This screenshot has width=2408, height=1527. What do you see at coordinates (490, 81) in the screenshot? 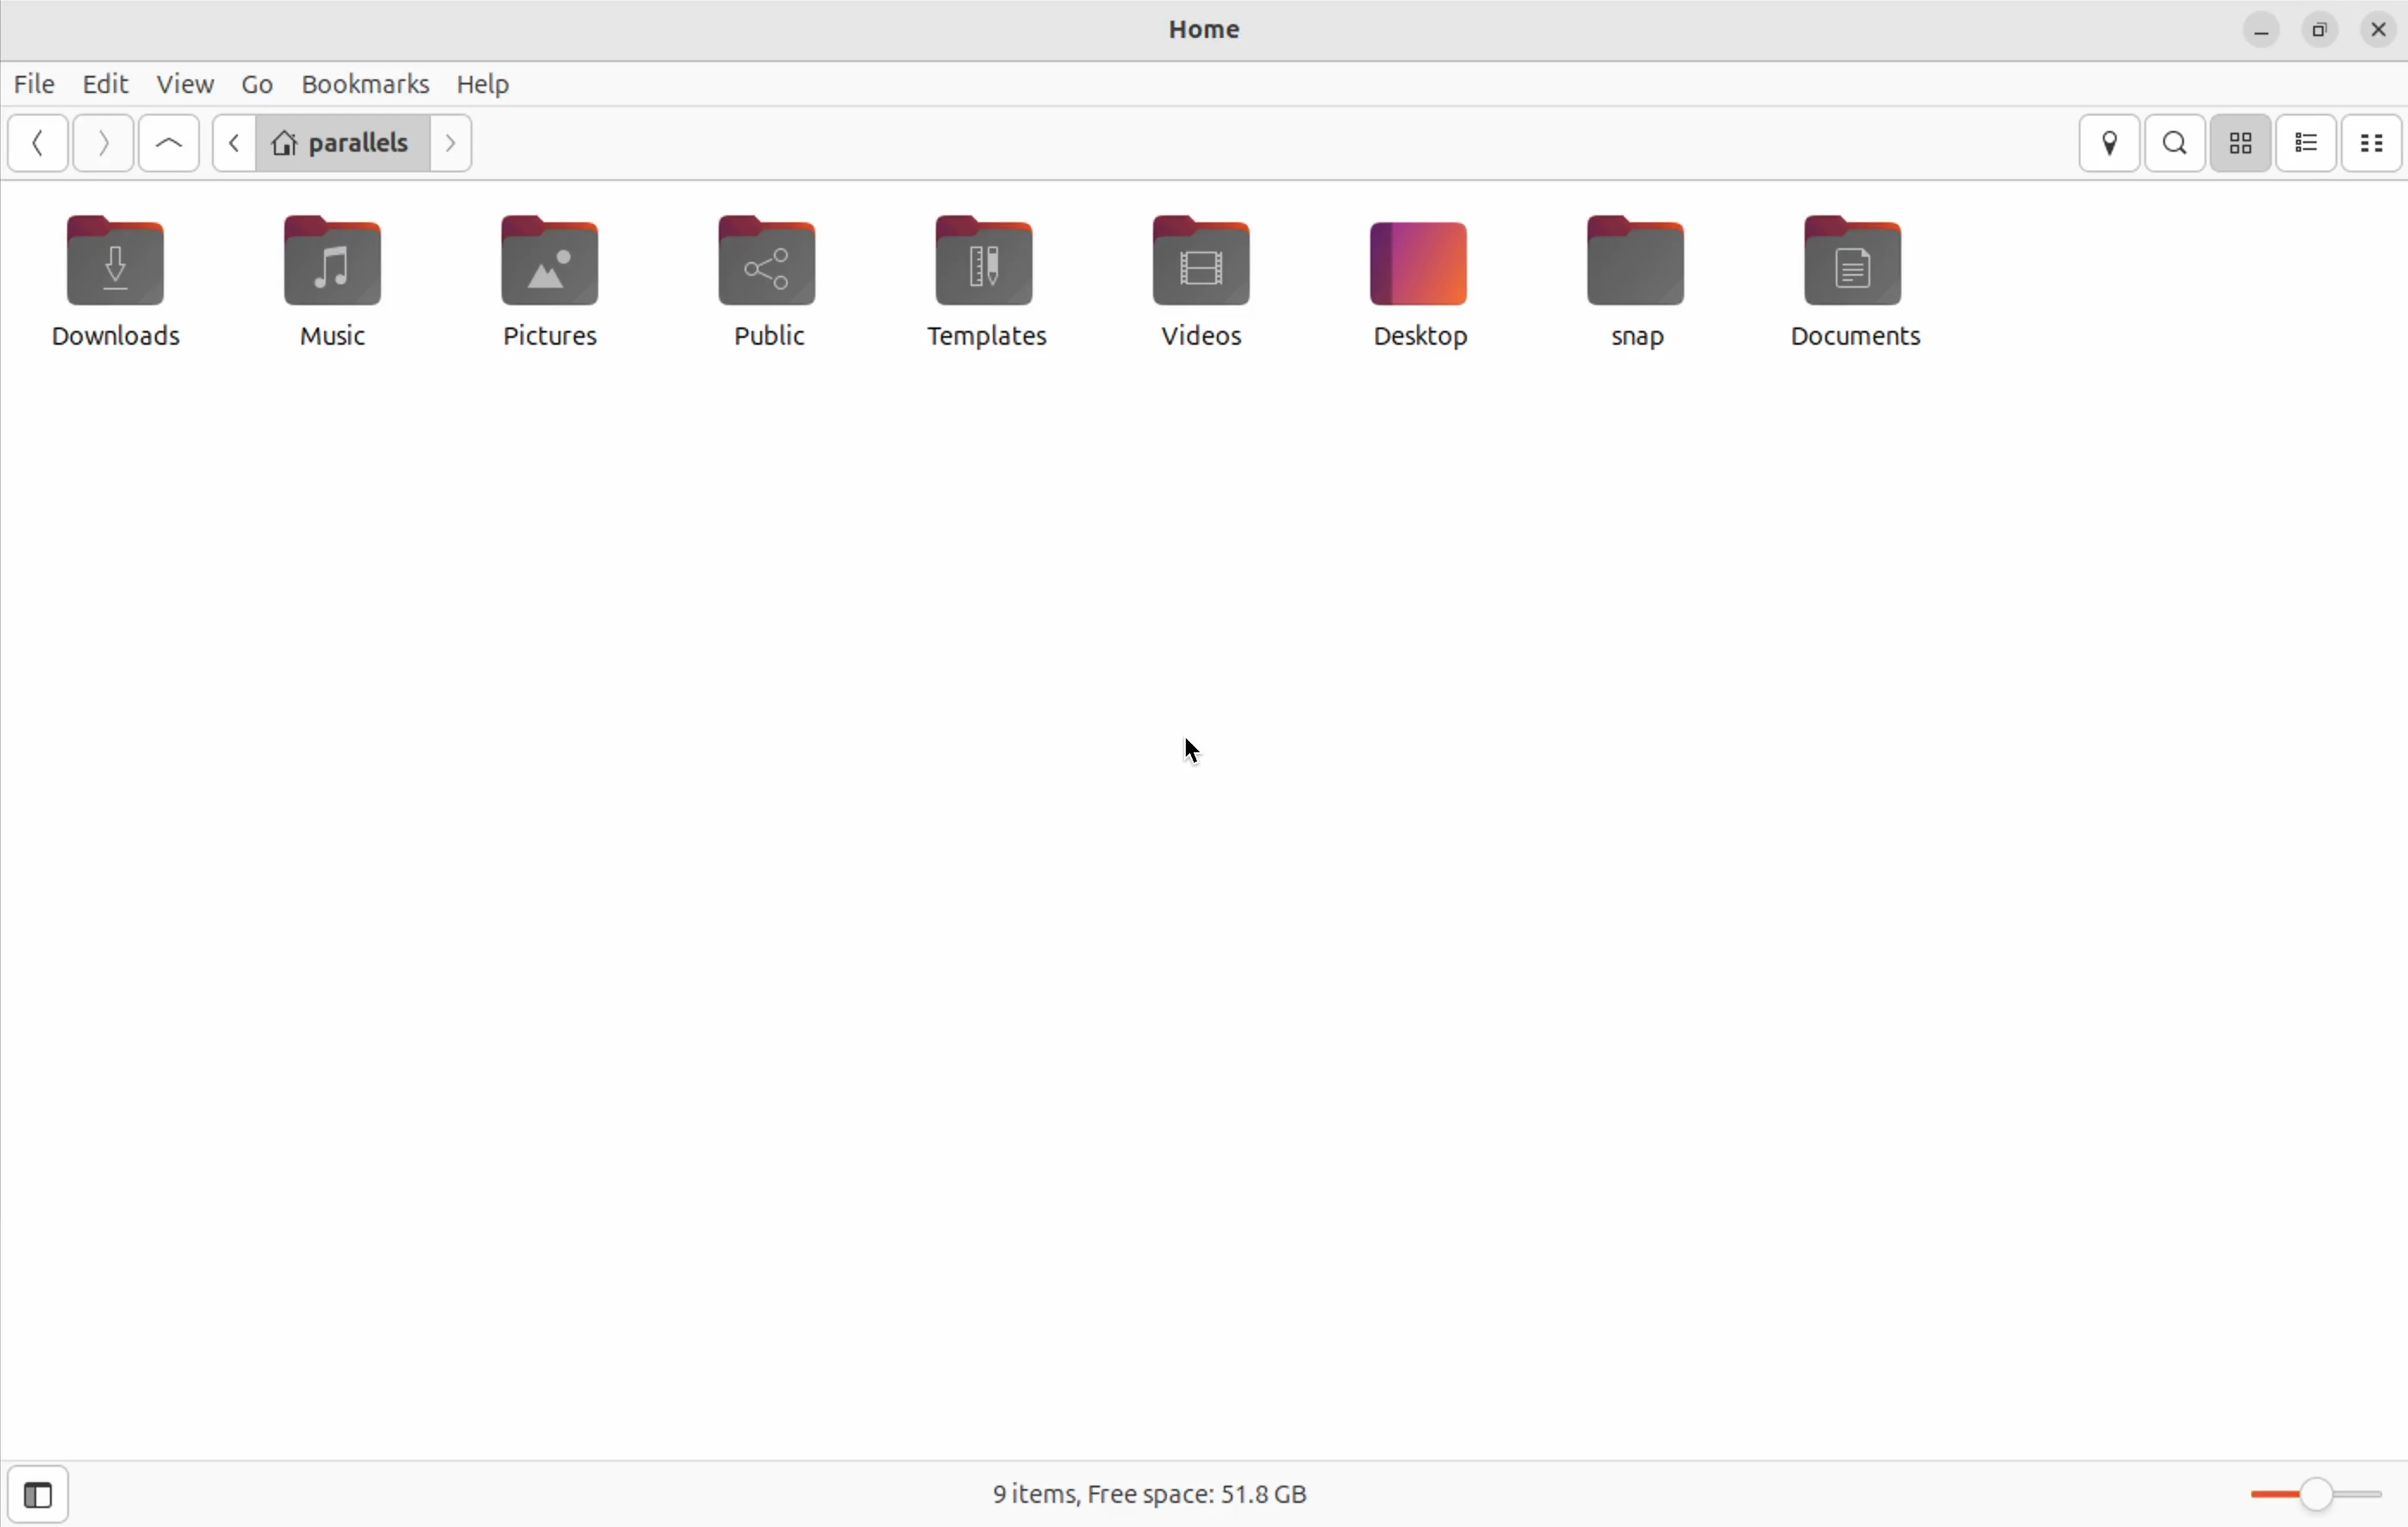
I see `Help` at bounding box center [490, 81].